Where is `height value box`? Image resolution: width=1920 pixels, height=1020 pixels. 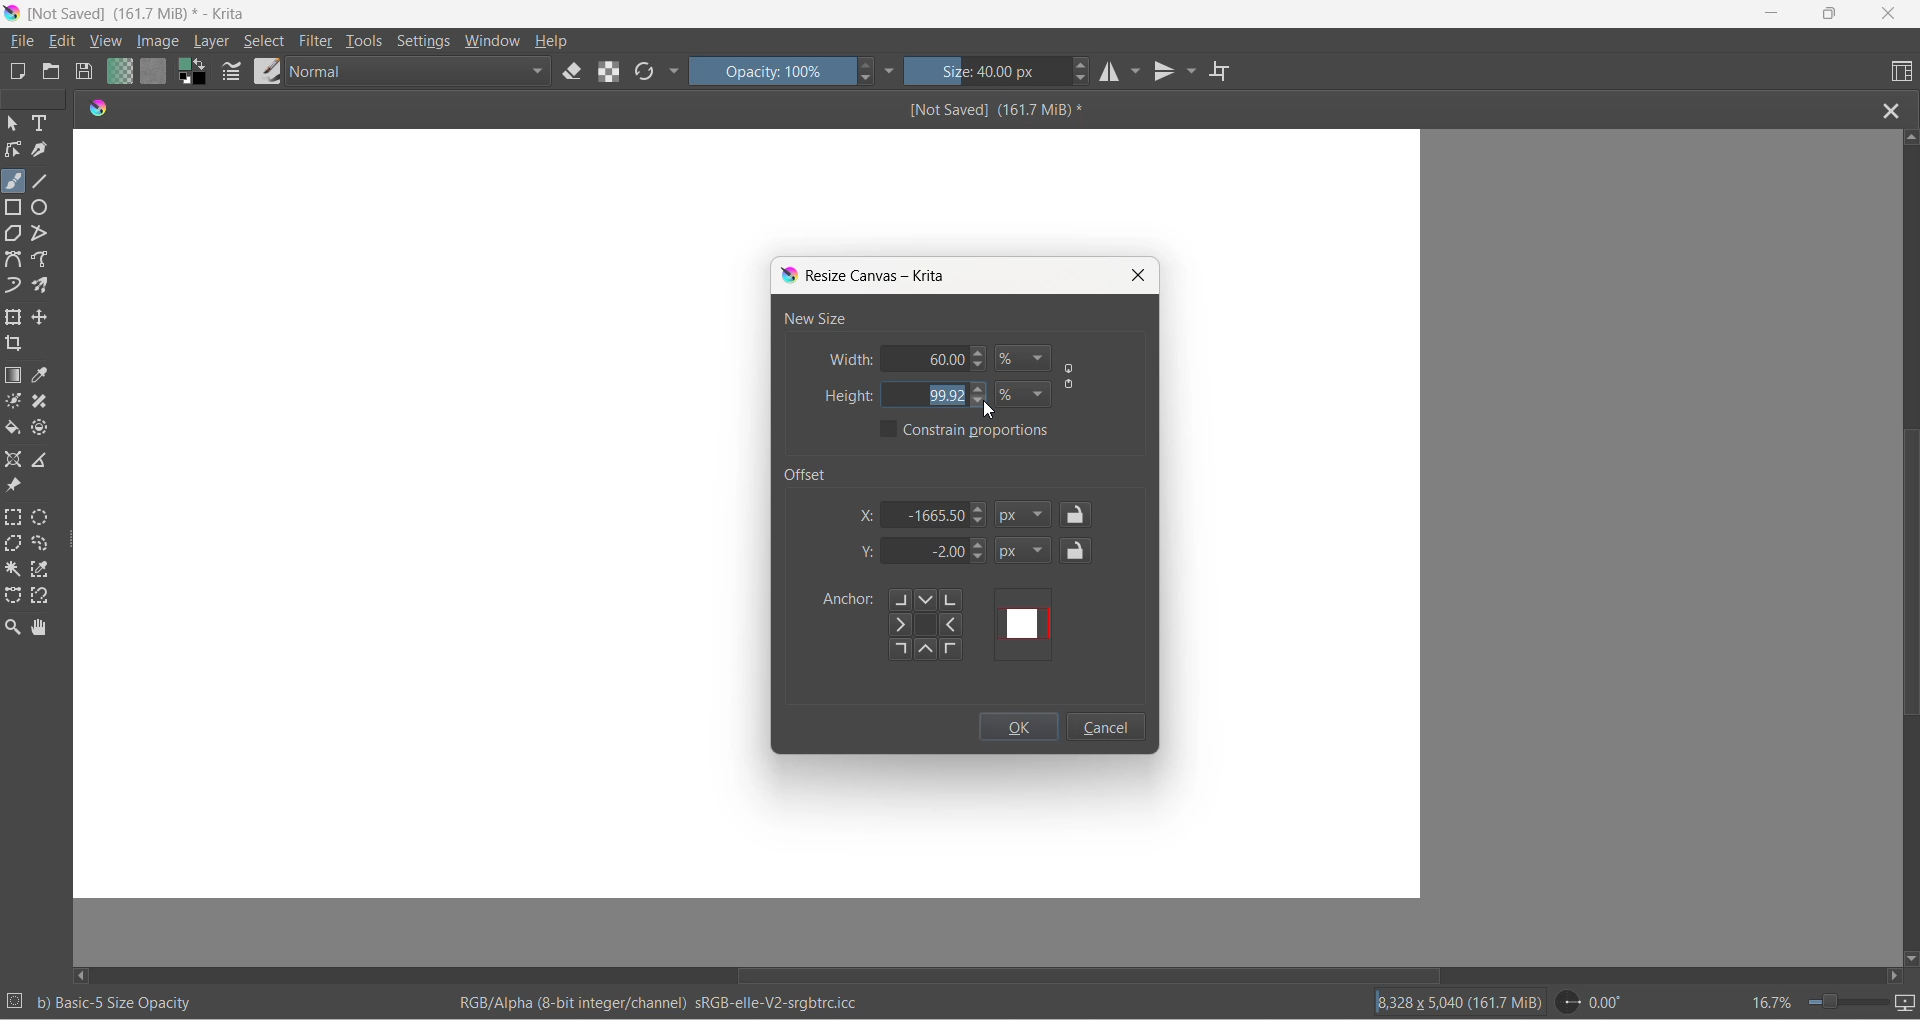
height value box is located at coordinates (902, 396).